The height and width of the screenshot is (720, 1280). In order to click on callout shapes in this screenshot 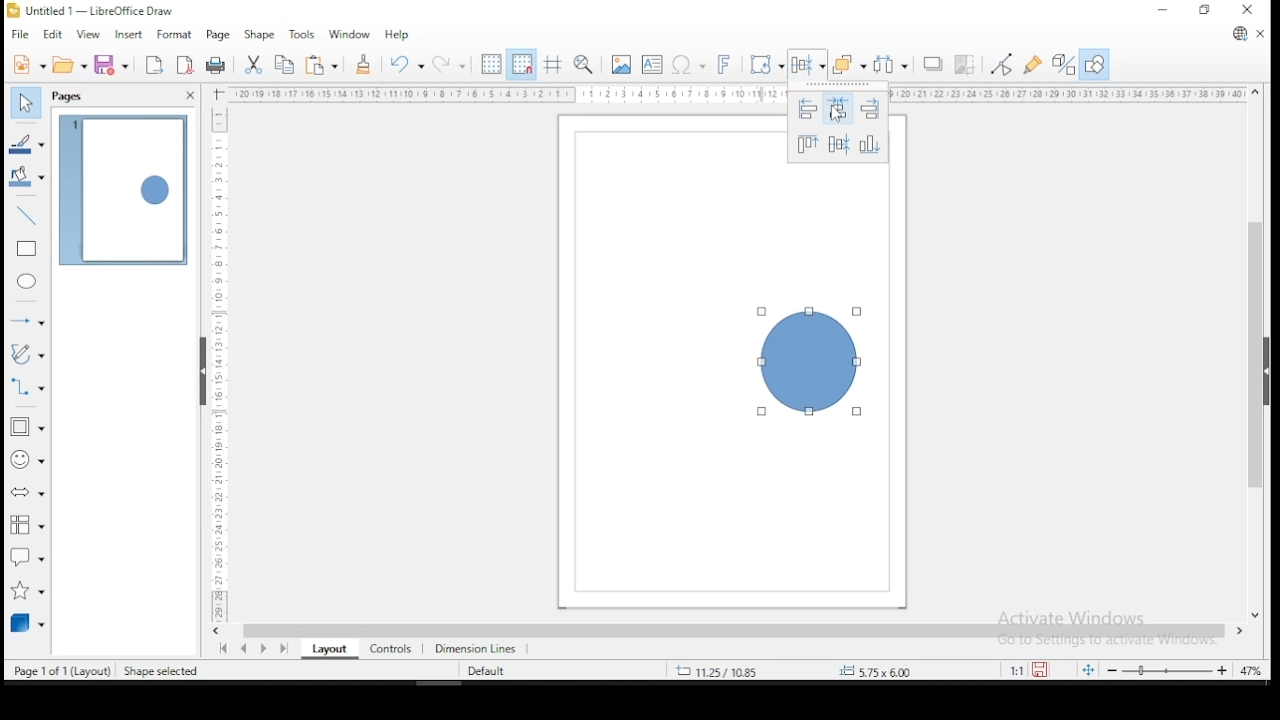, I will do `click(28, 556)`.